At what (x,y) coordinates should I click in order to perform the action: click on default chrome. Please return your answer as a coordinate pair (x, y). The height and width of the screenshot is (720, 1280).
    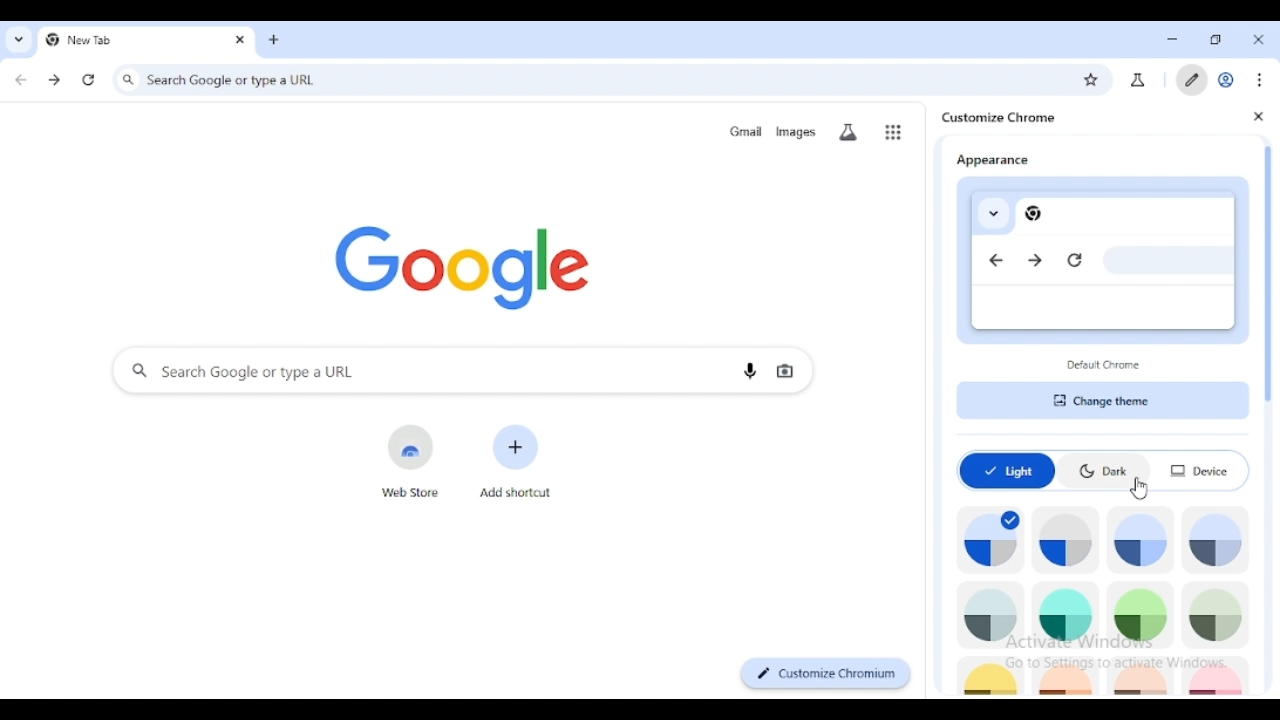
    Looking at the image, I should click on (1105, 365).